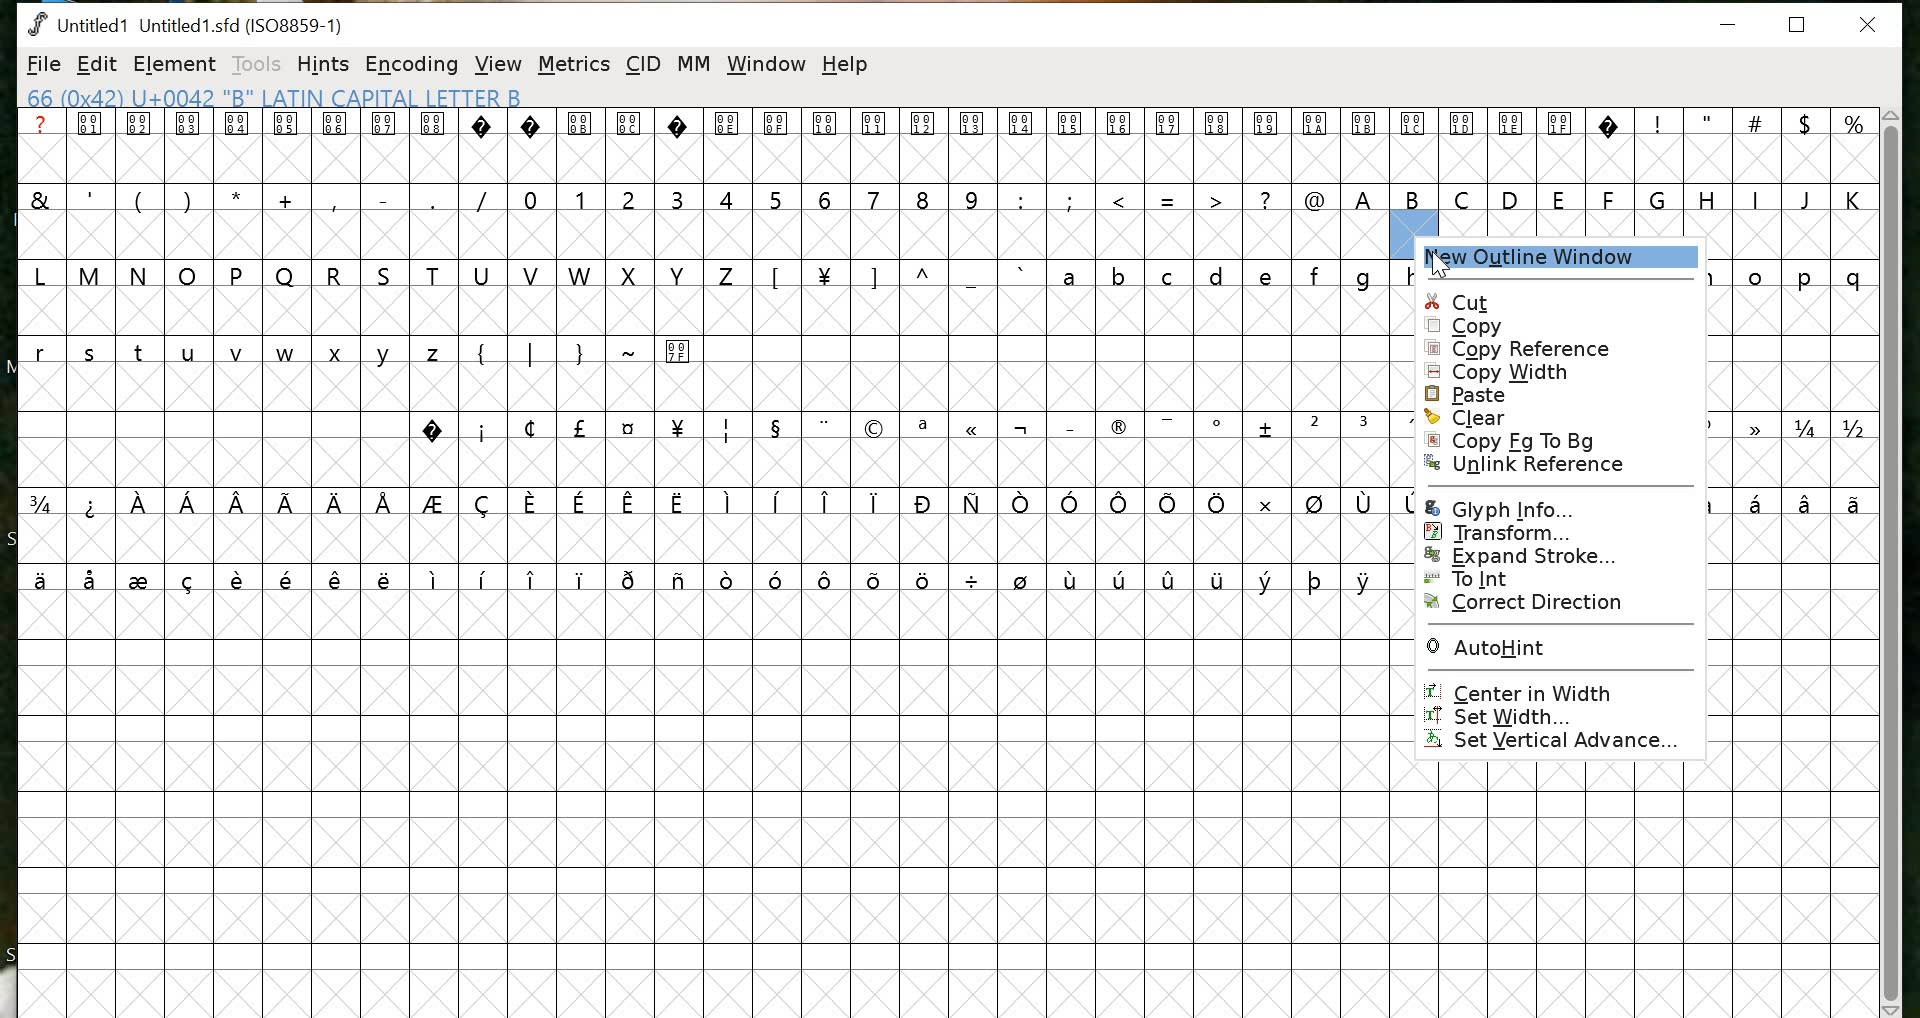 This screenshot has width=1920, height=1018. What do you see at coordinates (1561, 442) in the screenshot?
I see `copy fg to bg` at bounding box center [1561, 442].